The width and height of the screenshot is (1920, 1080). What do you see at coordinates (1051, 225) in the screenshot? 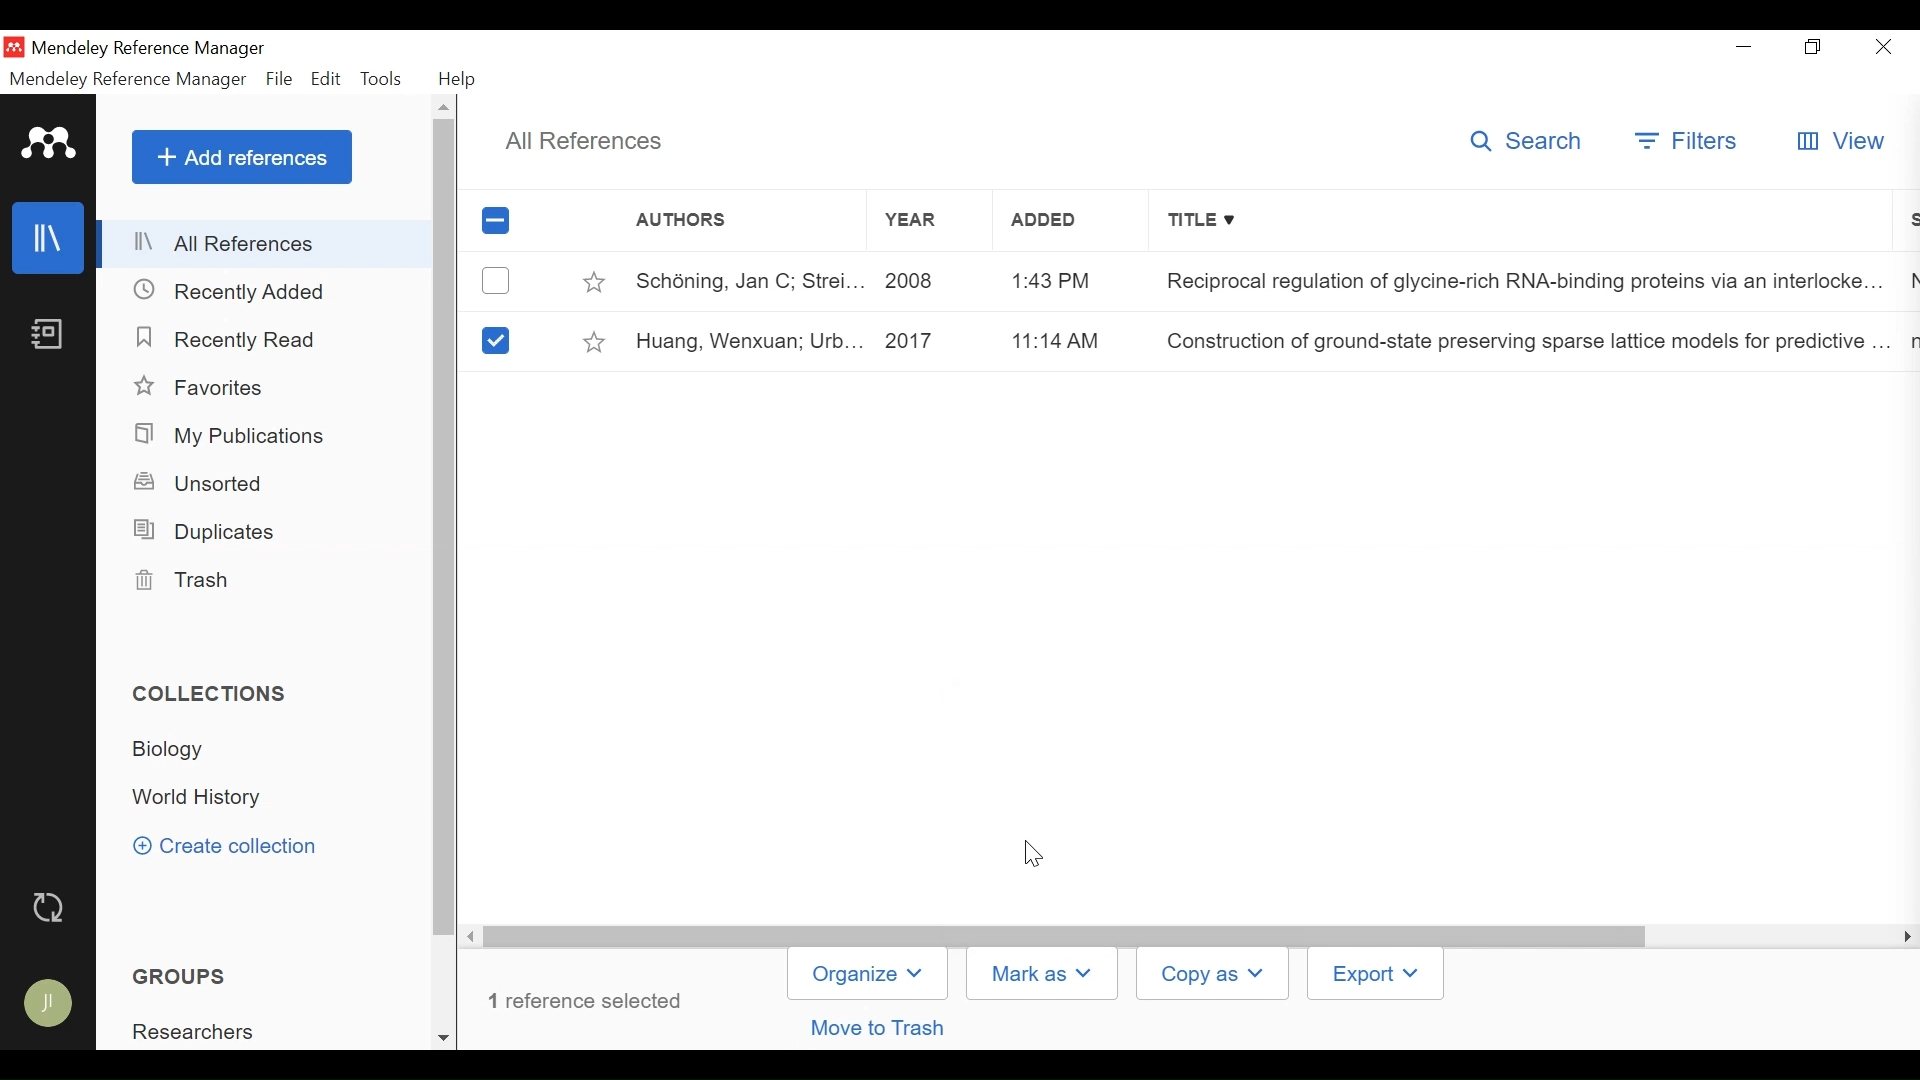
I see `Added` at bounding box center [1051, 225].